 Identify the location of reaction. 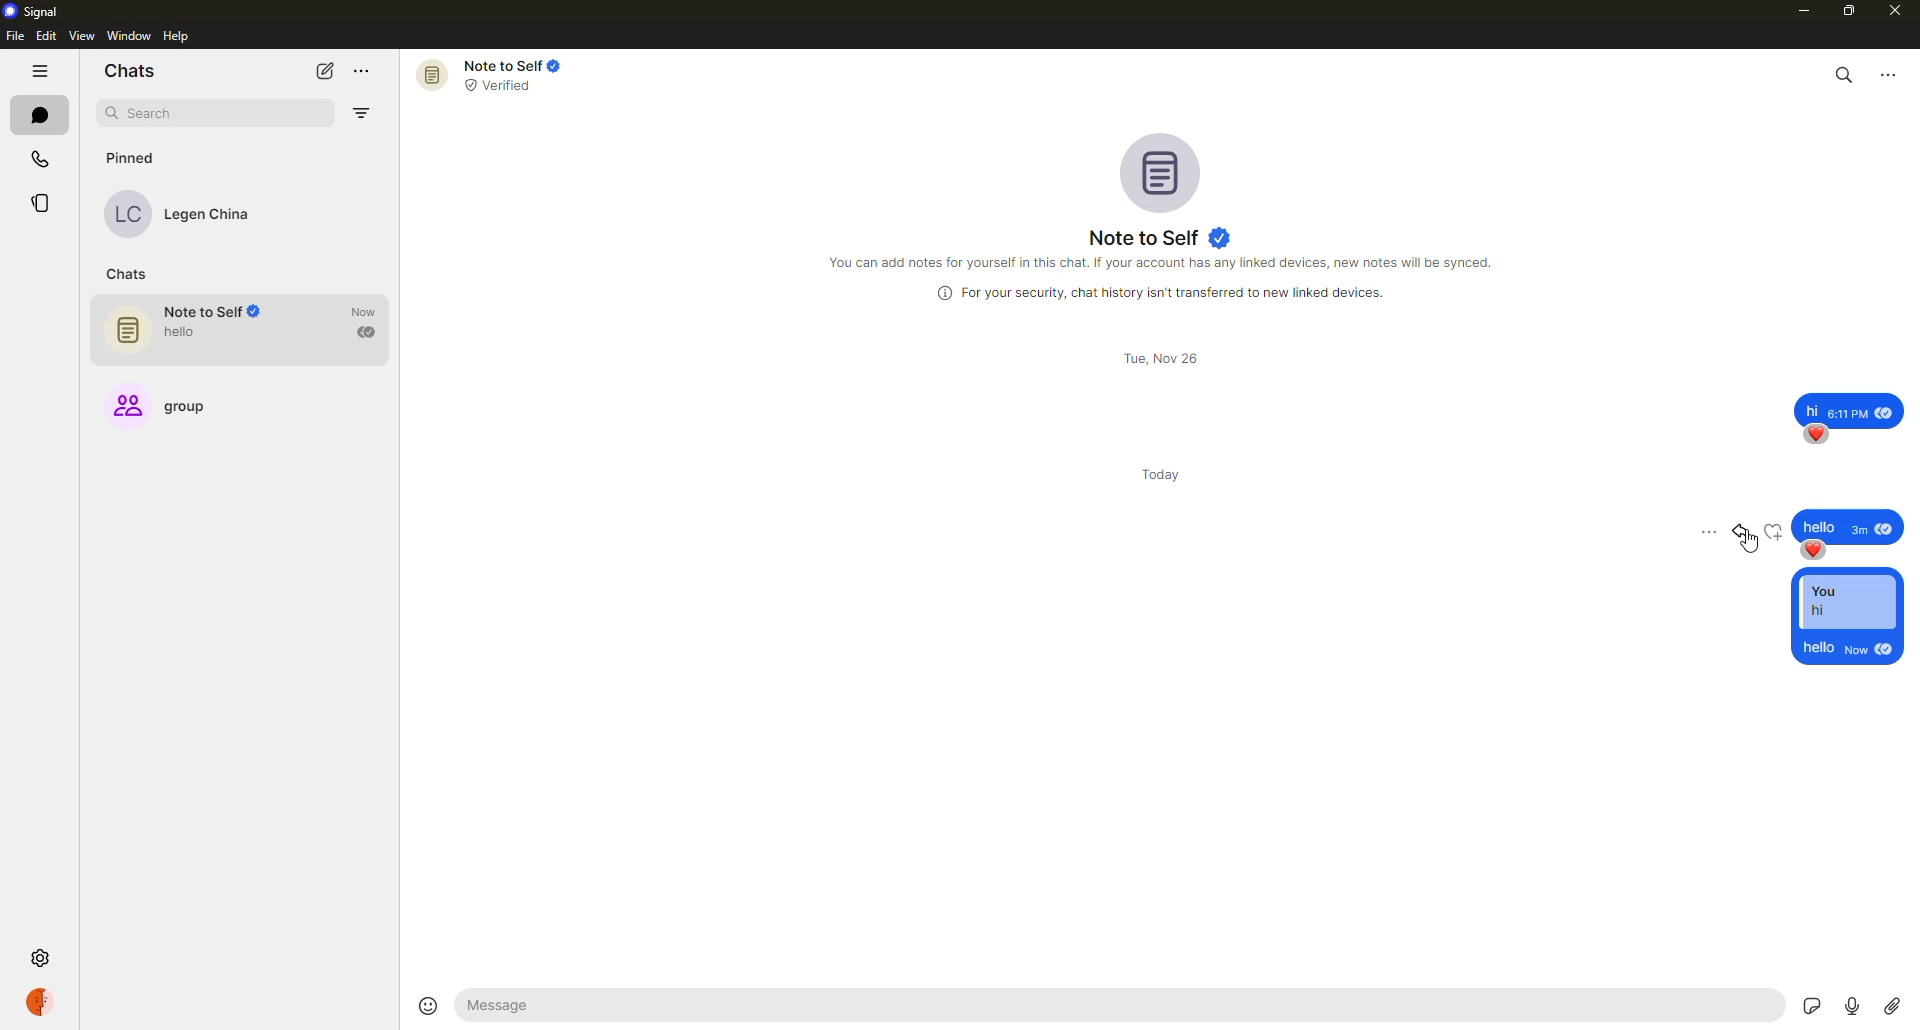
(1811, 551).